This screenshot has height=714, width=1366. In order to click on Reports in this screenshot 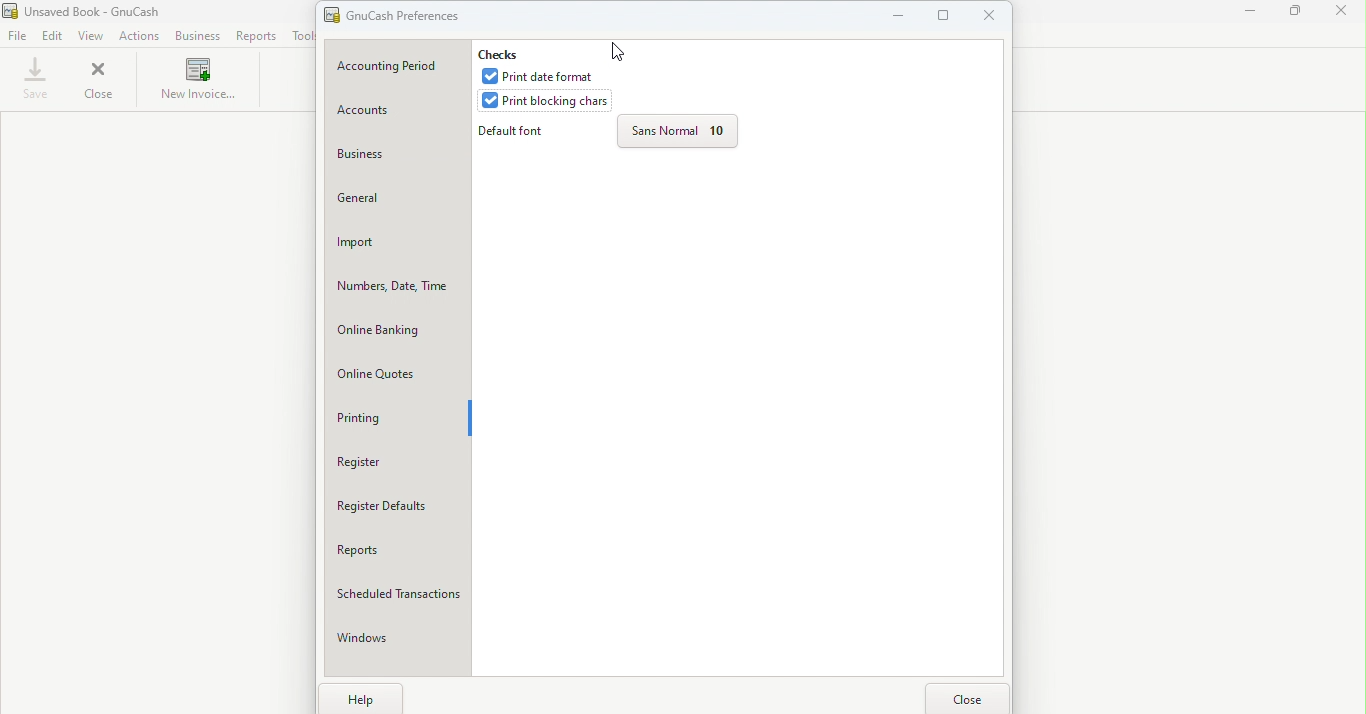, I will do `click(259, 35)`.